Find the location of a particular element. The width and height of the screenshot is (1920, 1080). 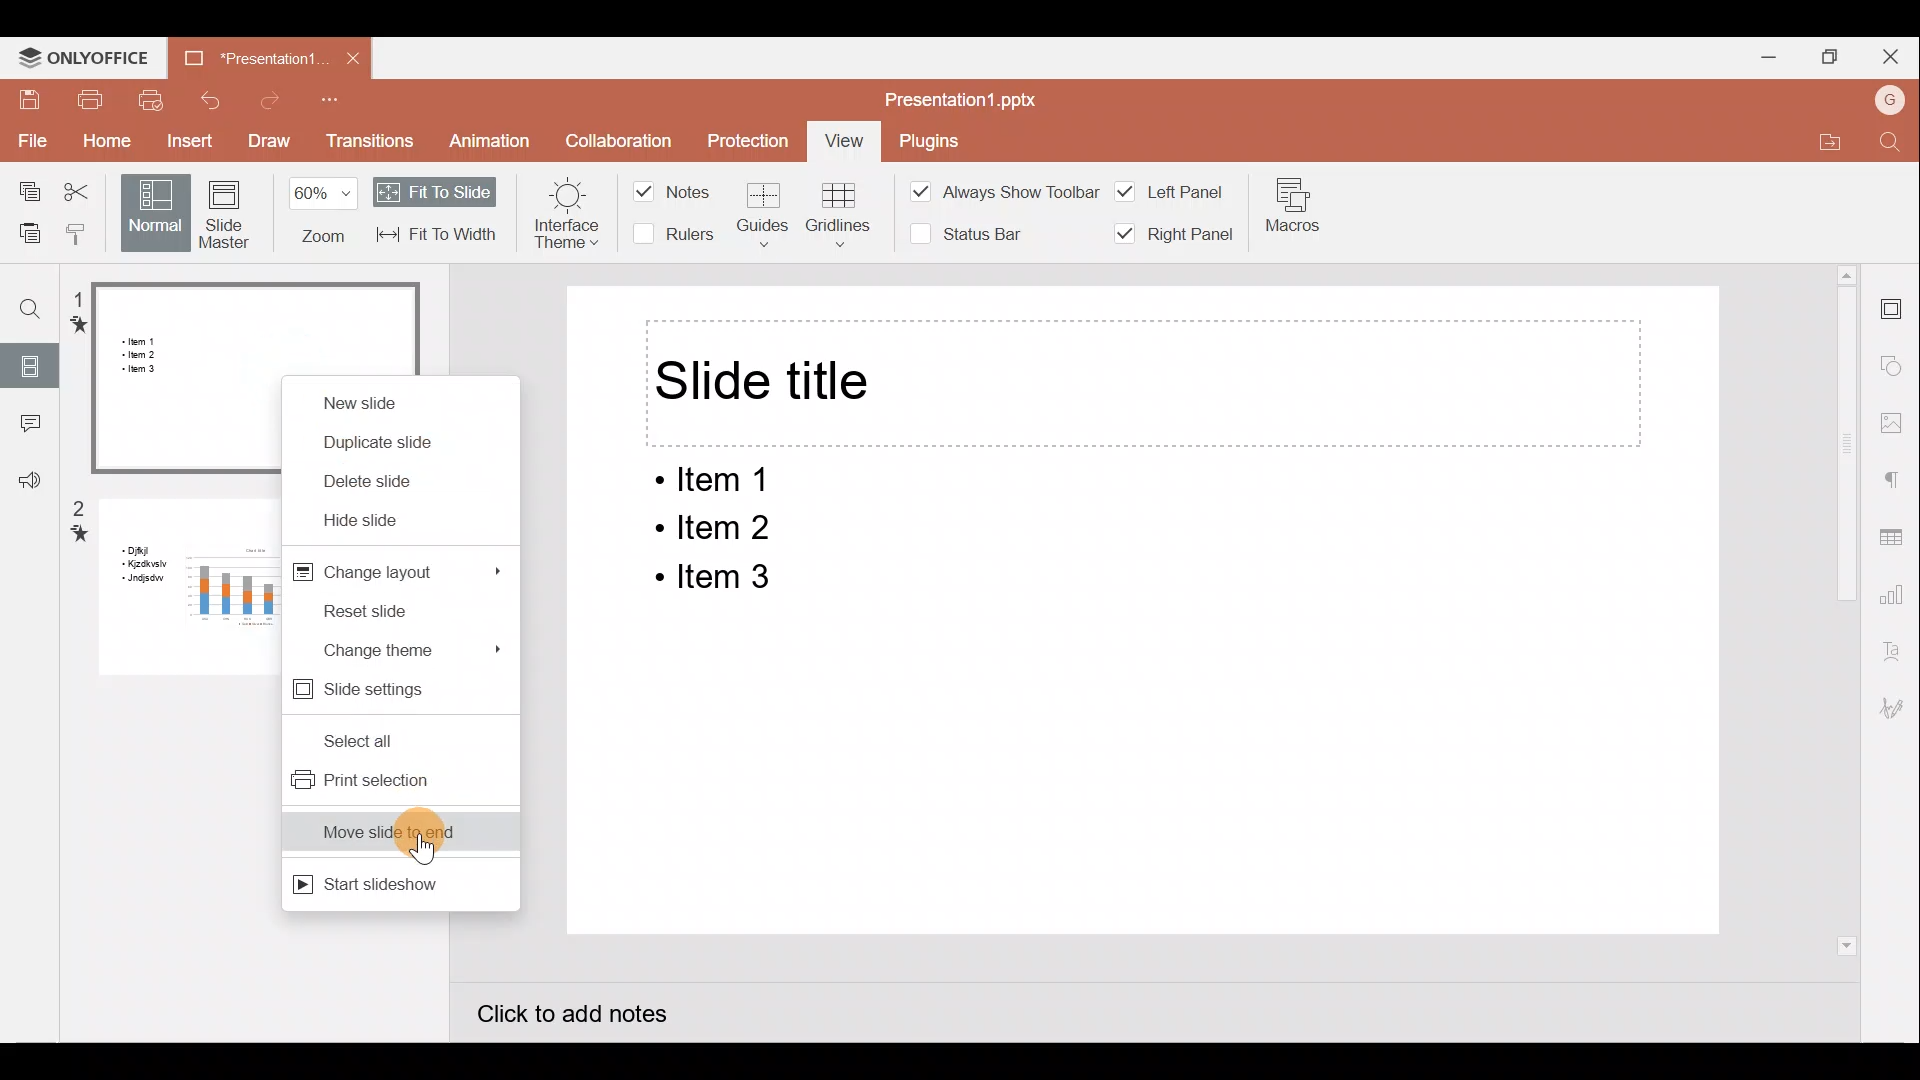

Zoom is located at coordinates (316, 211).